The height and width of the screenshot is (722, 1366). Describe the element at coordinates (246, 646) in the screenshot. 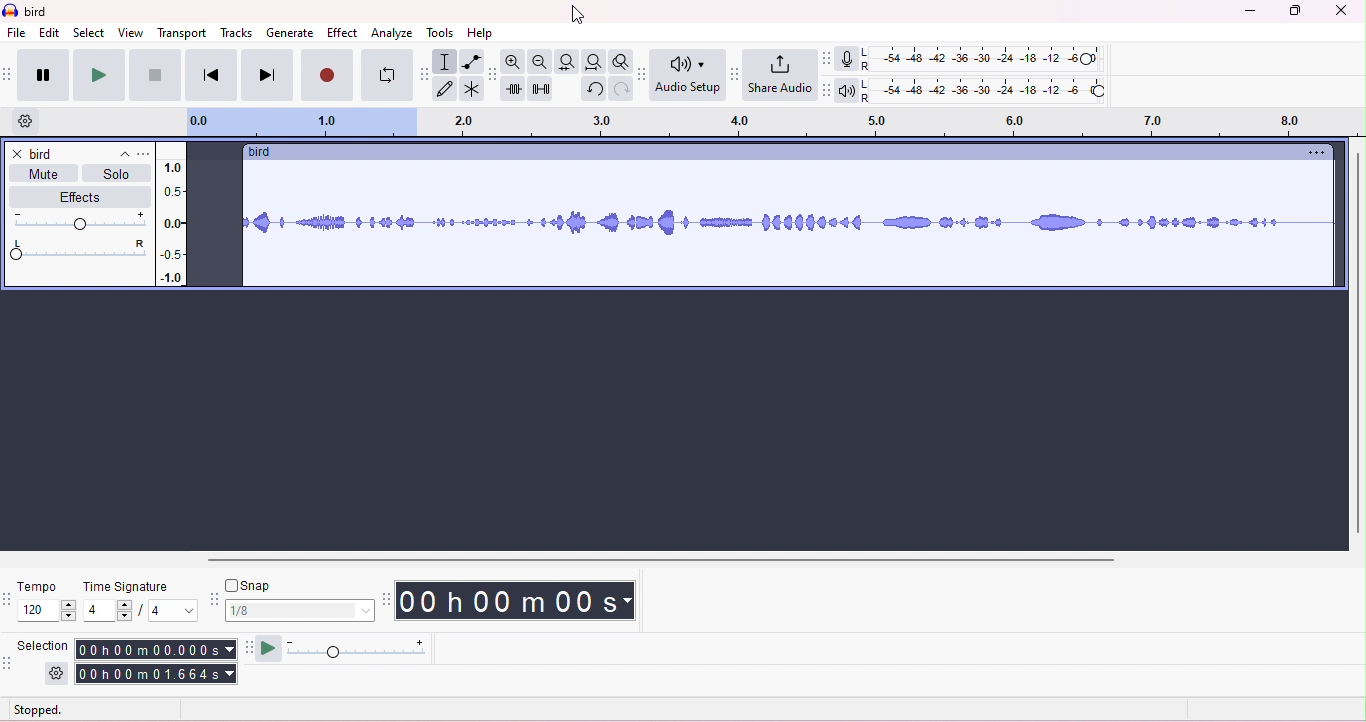

I see `play at speed tool bar` at that location.